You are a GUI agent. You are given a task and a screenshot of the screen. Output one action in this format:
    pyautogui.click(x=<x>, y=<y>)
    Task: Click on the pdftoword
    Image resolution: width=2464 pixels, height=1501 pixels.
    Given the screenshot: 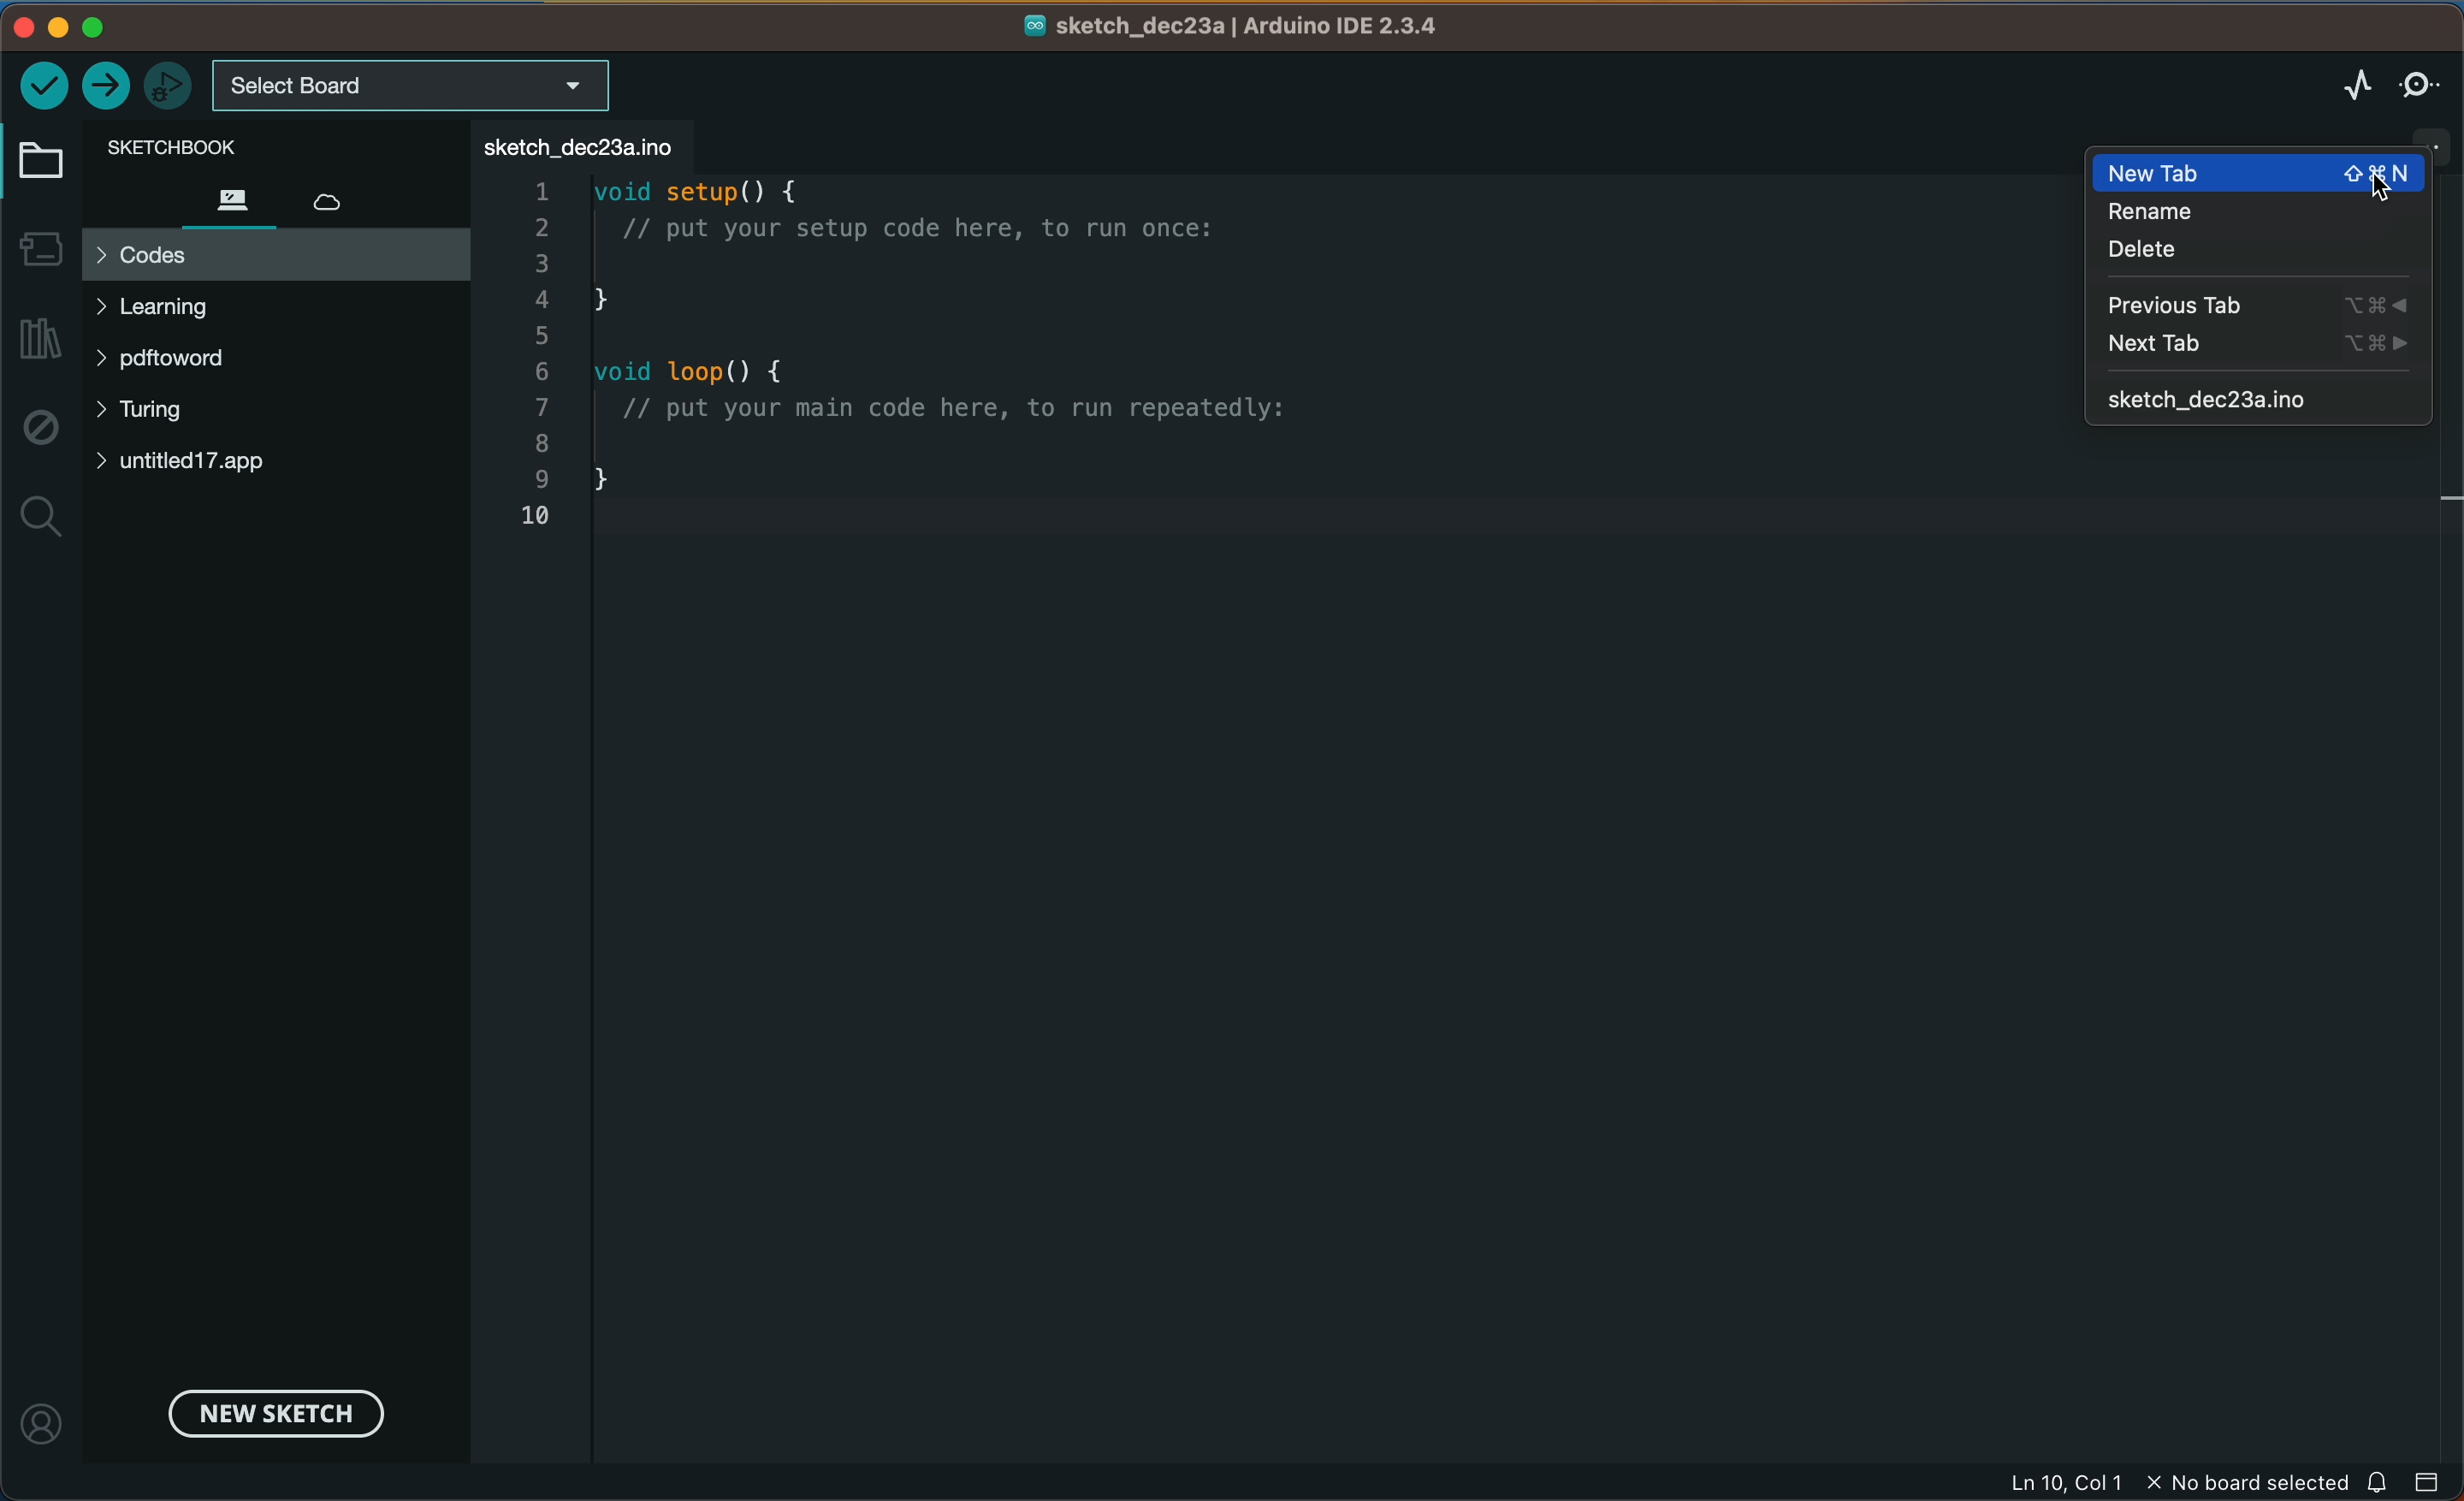 What is the action you would take?
    pyautogui.click(x=195, y=363)
    